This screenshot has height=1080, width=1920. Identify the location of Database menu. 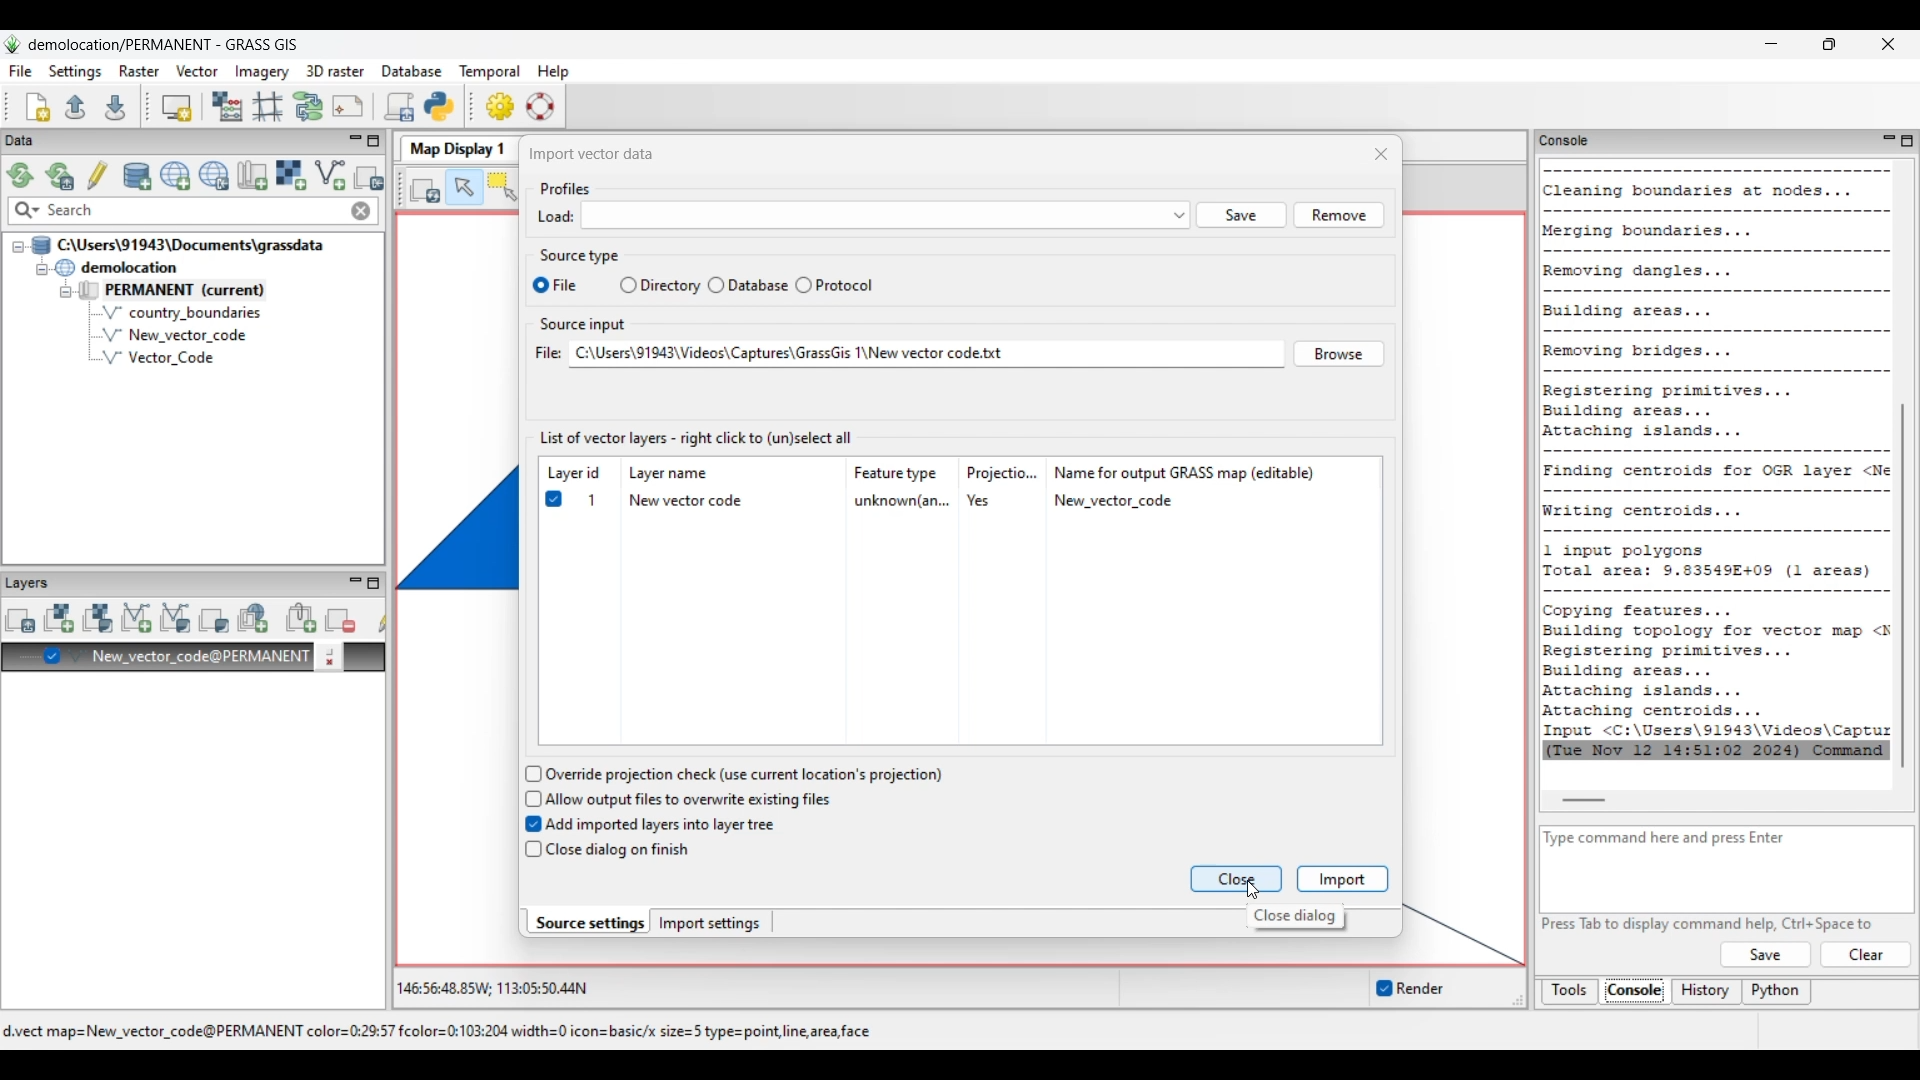
(412, 72).